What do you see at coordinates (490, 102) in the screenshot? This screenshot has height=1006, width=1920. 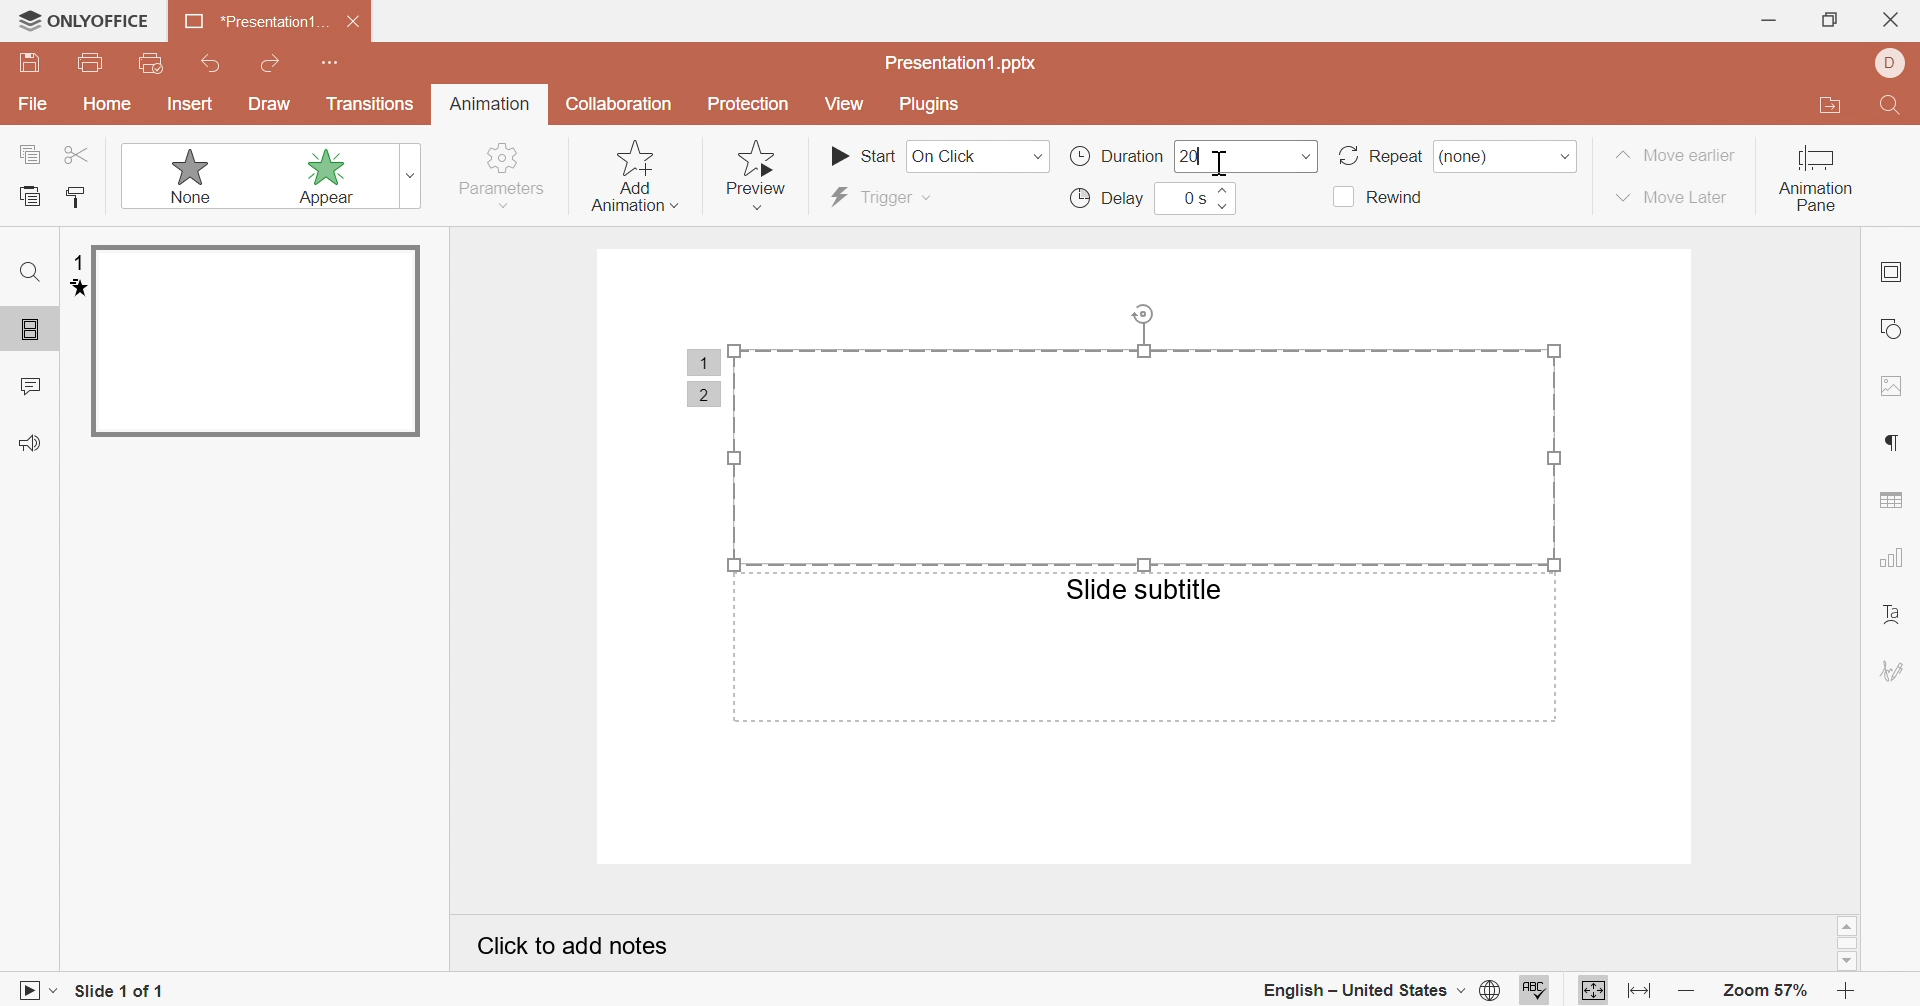 I see `animation` at bounding box center [490, 102].